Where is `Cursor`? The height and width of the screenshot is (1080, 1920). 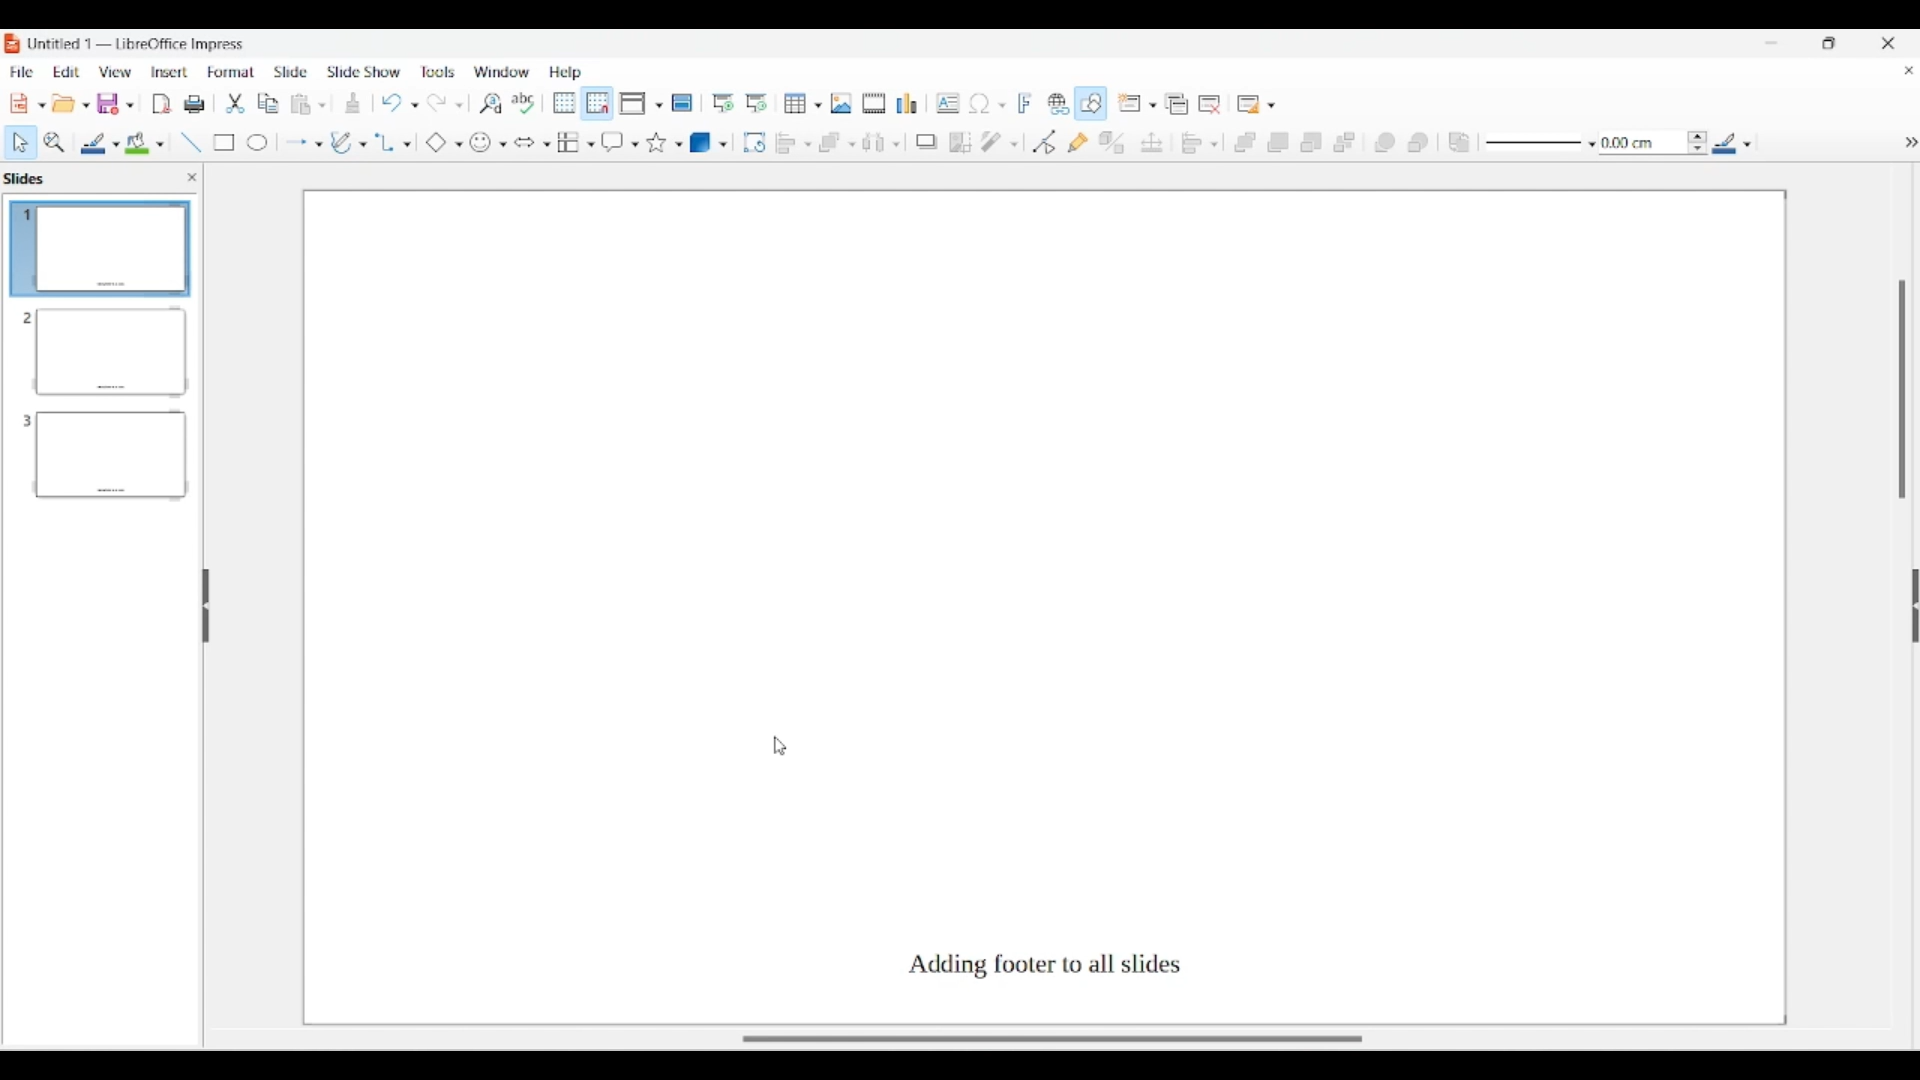
Cursor is located at coordinates (780, 745).